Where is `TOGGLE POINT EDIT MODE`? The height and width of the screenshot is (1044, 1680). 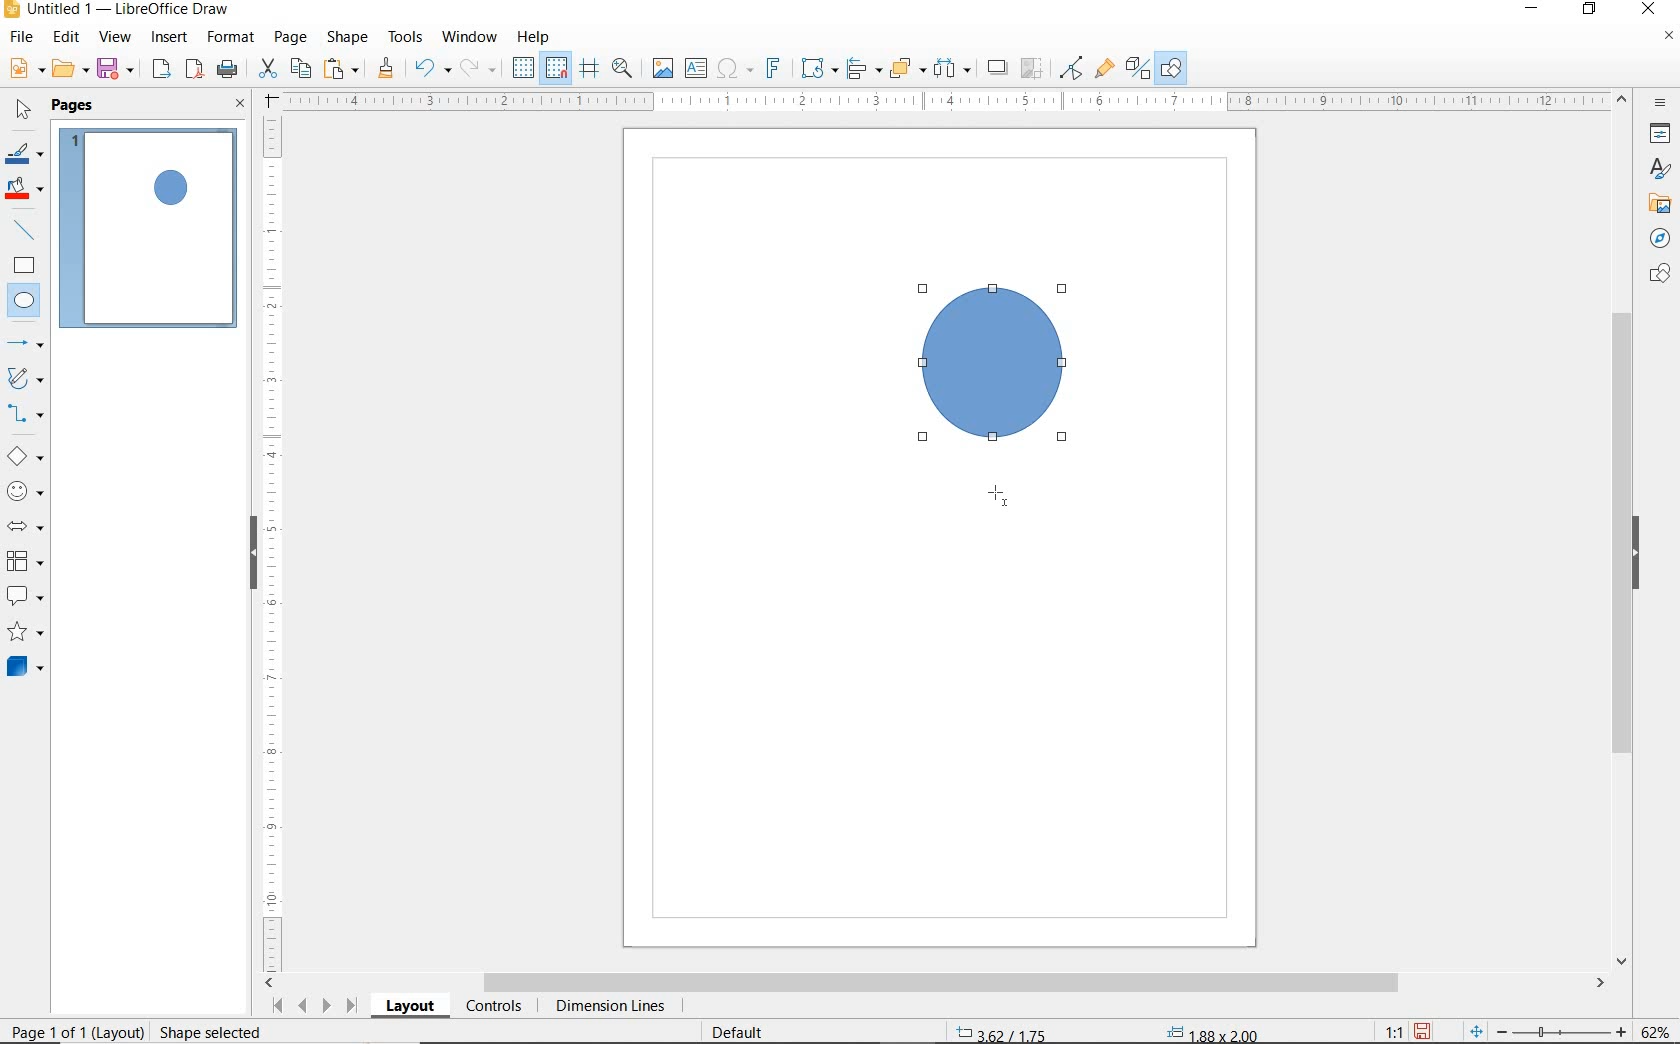
TOGGLE POINT EDIT MODE is located at coordinates (1072, 68).